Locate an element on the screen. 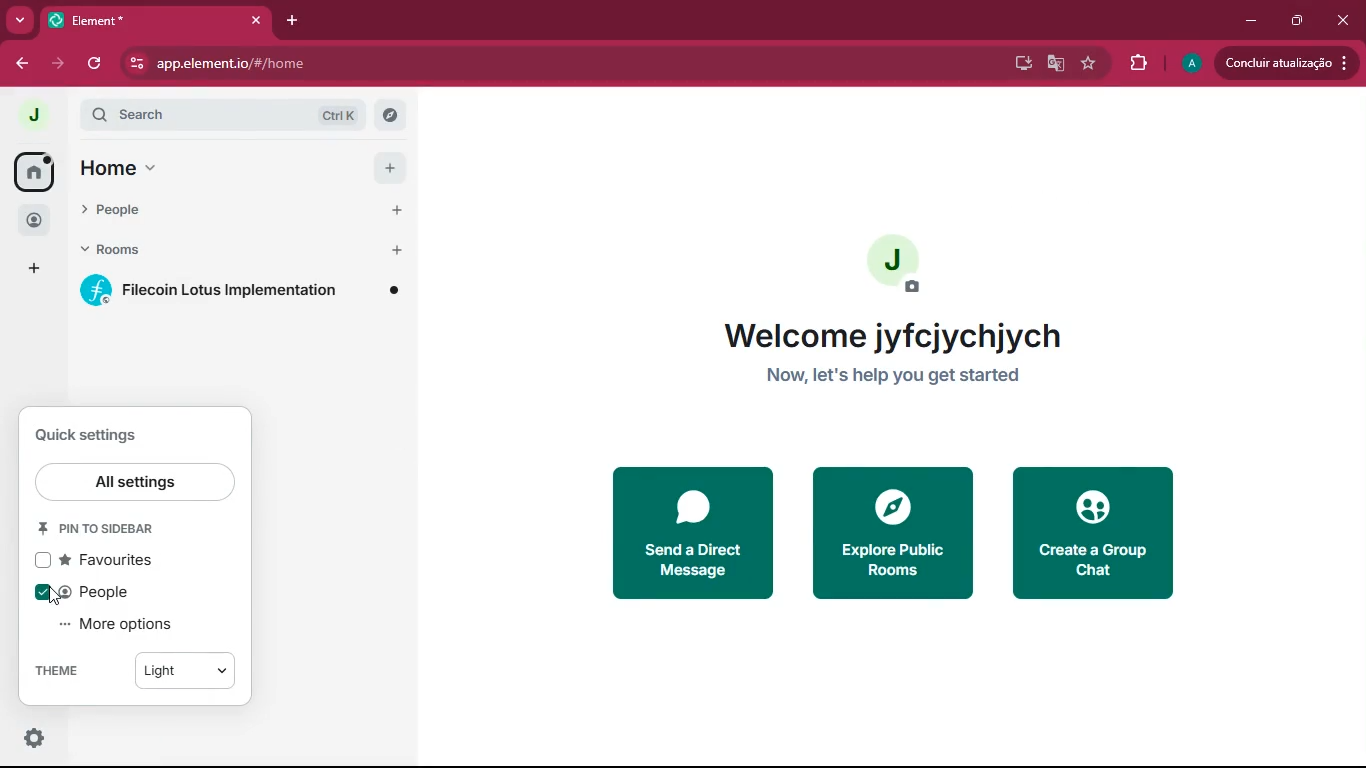 The width and height of the screenshot is (1366, 768). profile picture is located at coordinates (891, 264).